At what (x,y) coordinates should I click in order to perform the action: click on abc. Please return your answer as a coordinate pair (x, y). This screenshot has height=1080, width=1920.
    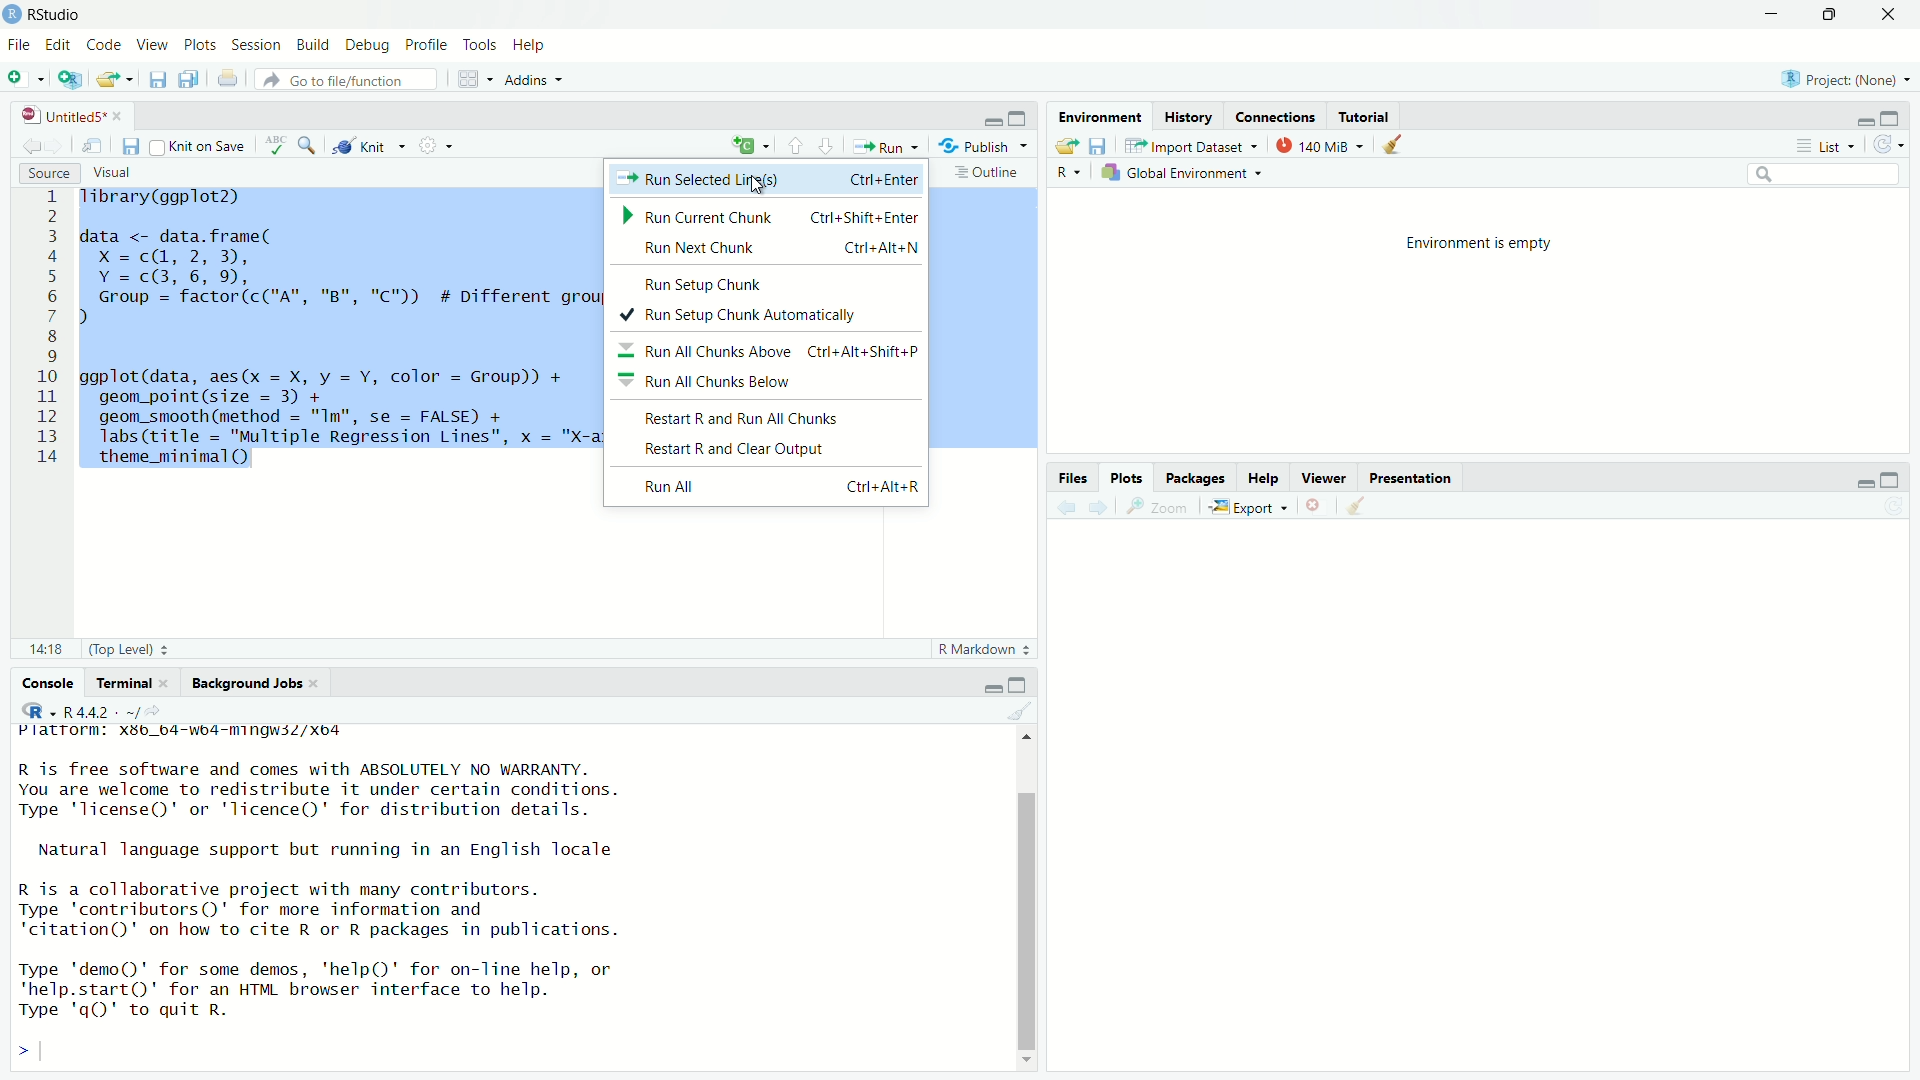
    Looking at the image, I should click on (272, 145).